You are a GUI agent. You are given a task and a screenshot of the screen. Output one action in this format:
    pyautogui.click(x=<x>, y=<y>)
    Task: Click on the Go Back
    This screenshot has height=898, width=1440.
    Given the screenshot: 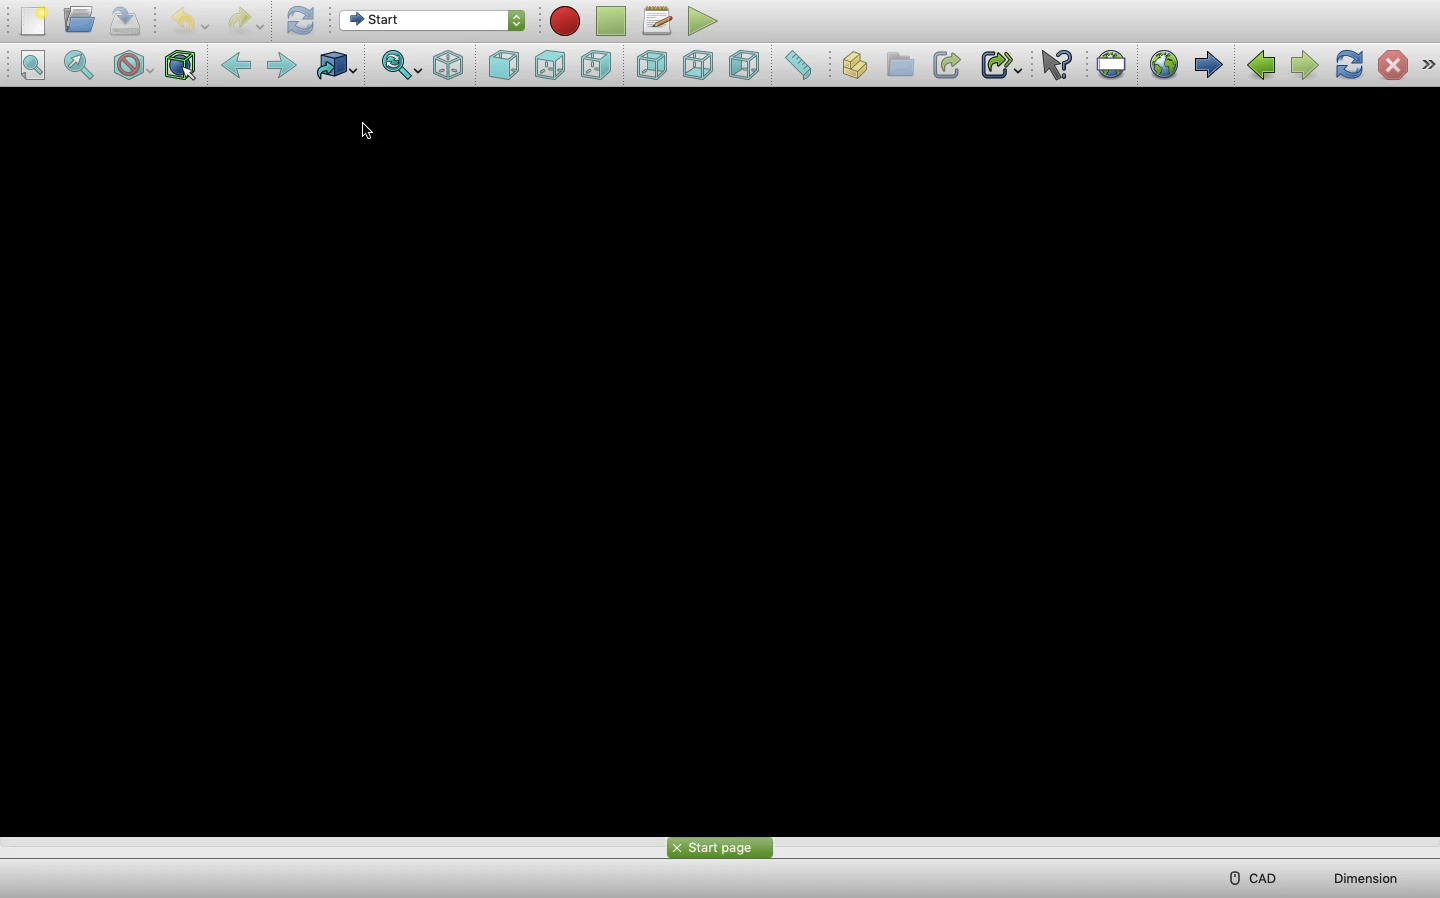 What is the action you would take?
    pyautogui.click(x=235, y=64)
    